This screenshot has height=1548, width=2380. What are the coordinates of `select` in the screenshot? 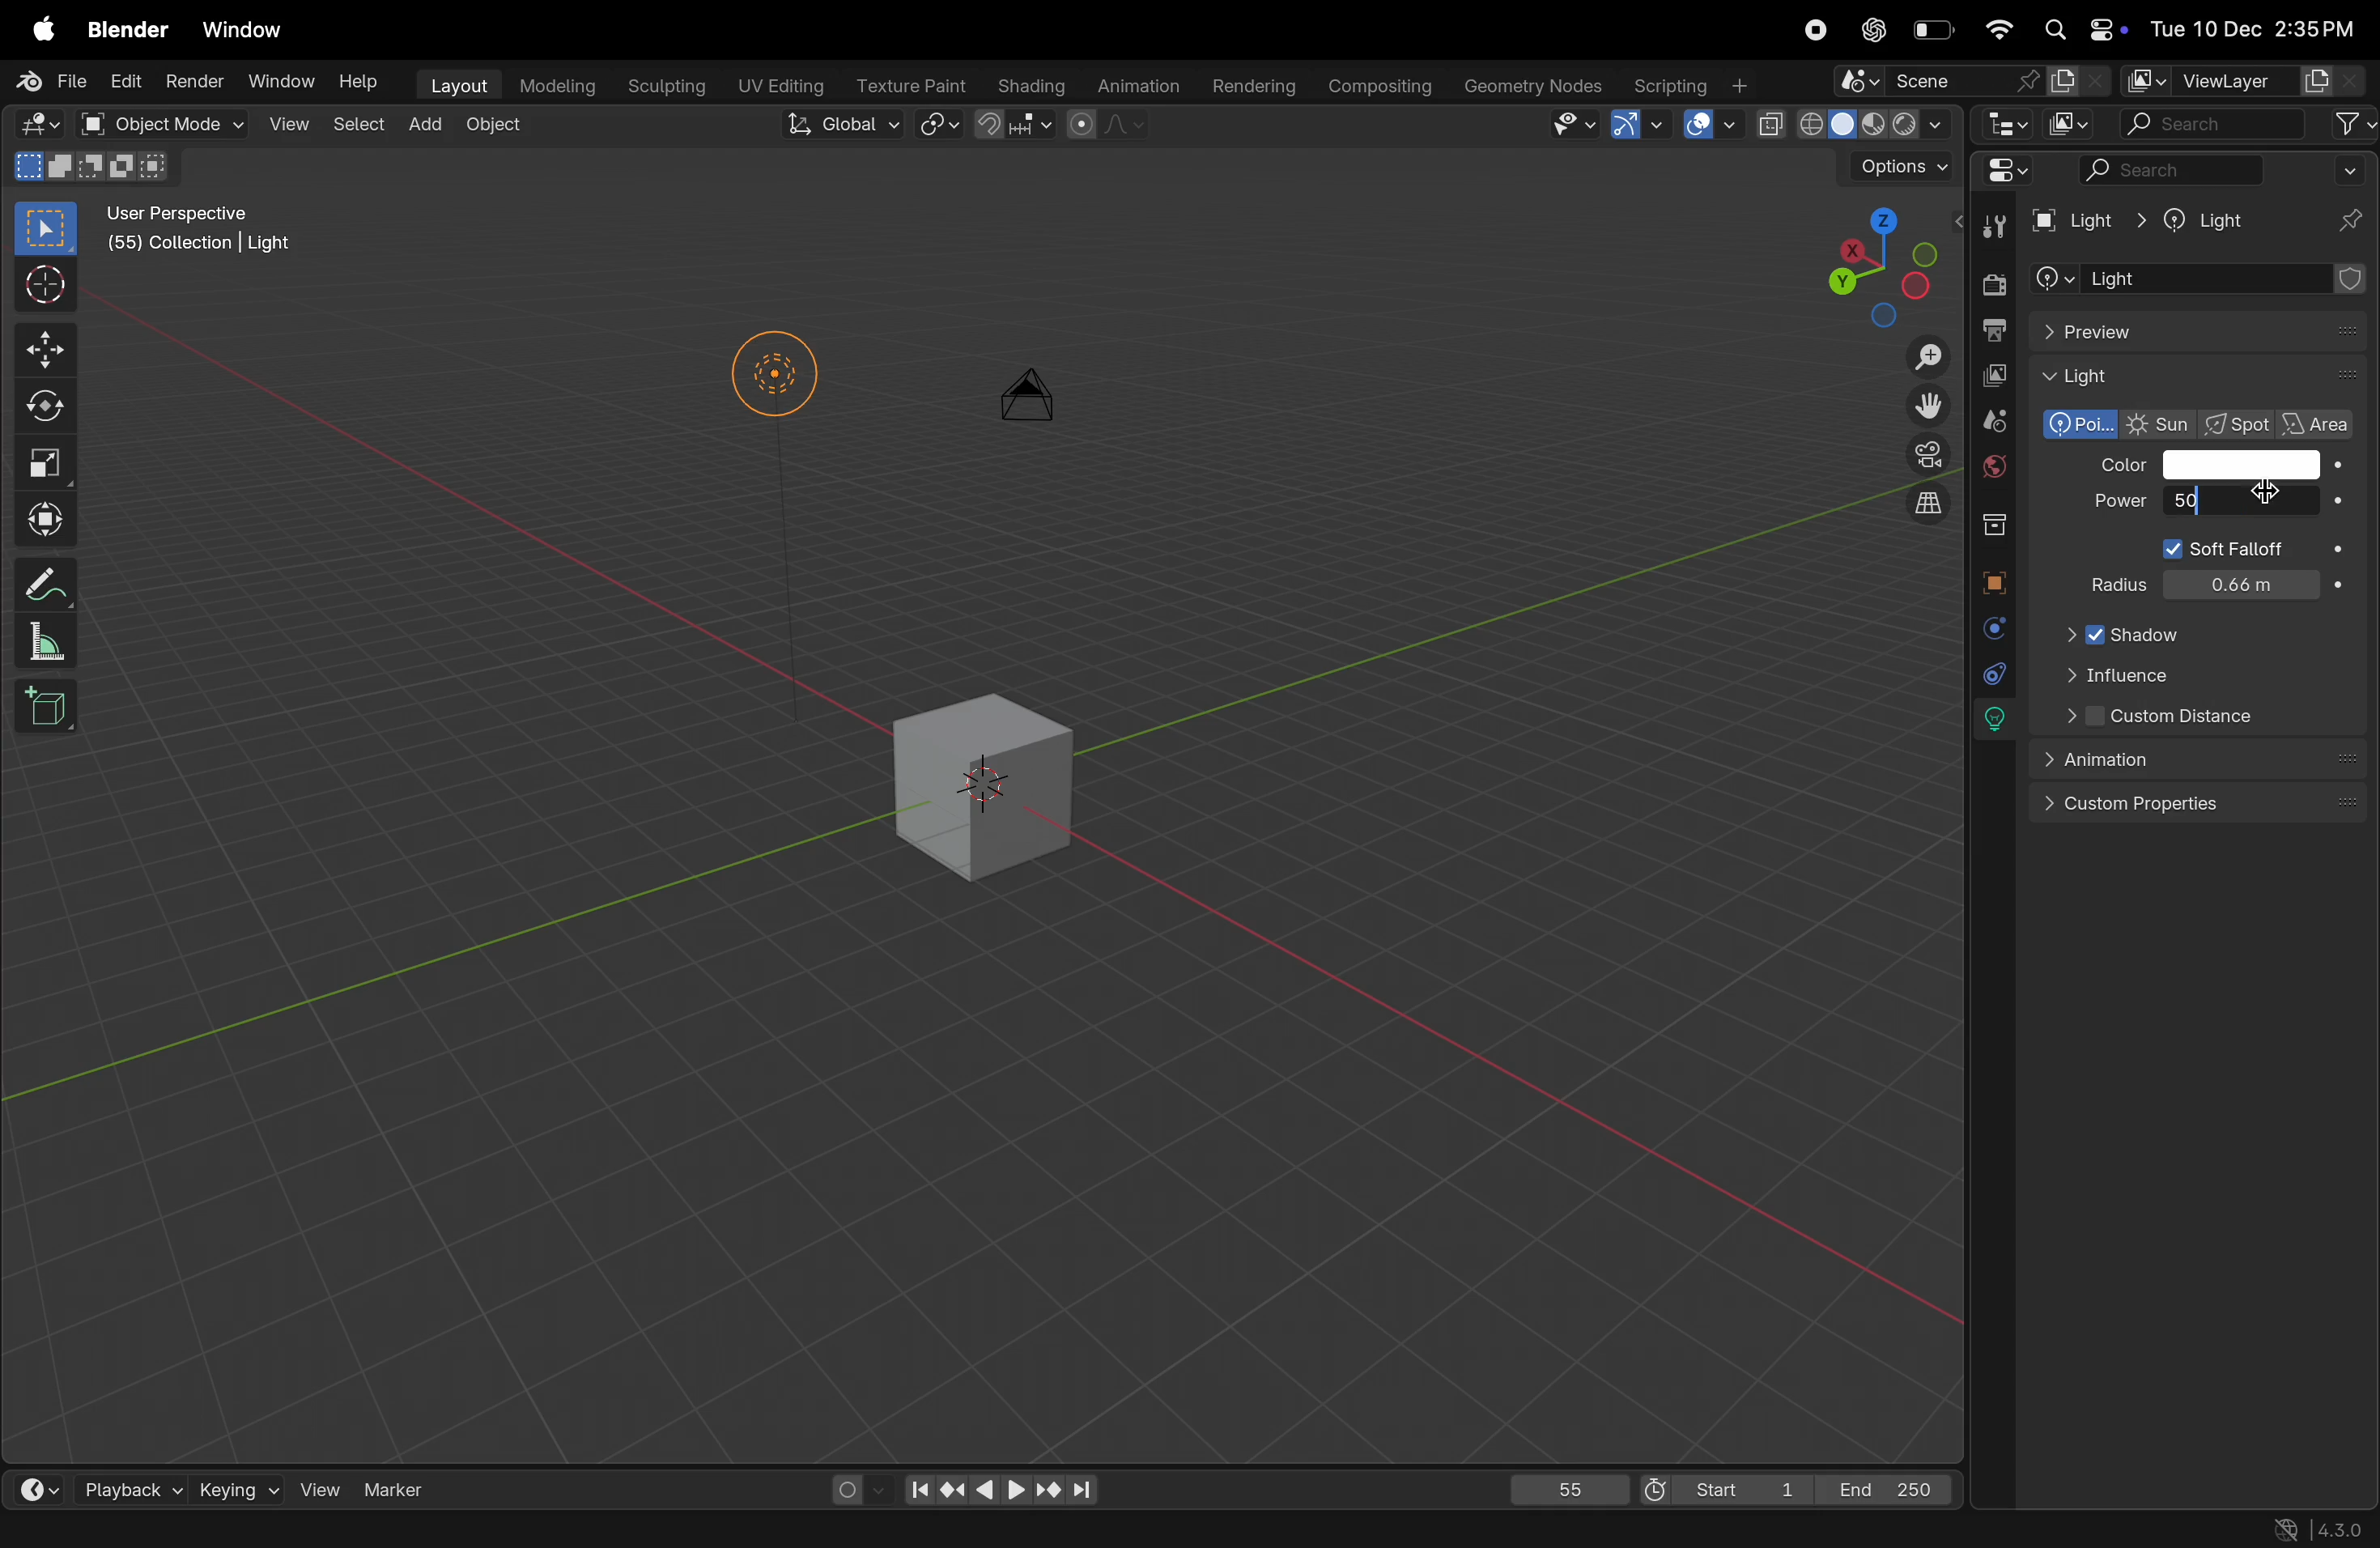 It's located at (48, 1530).